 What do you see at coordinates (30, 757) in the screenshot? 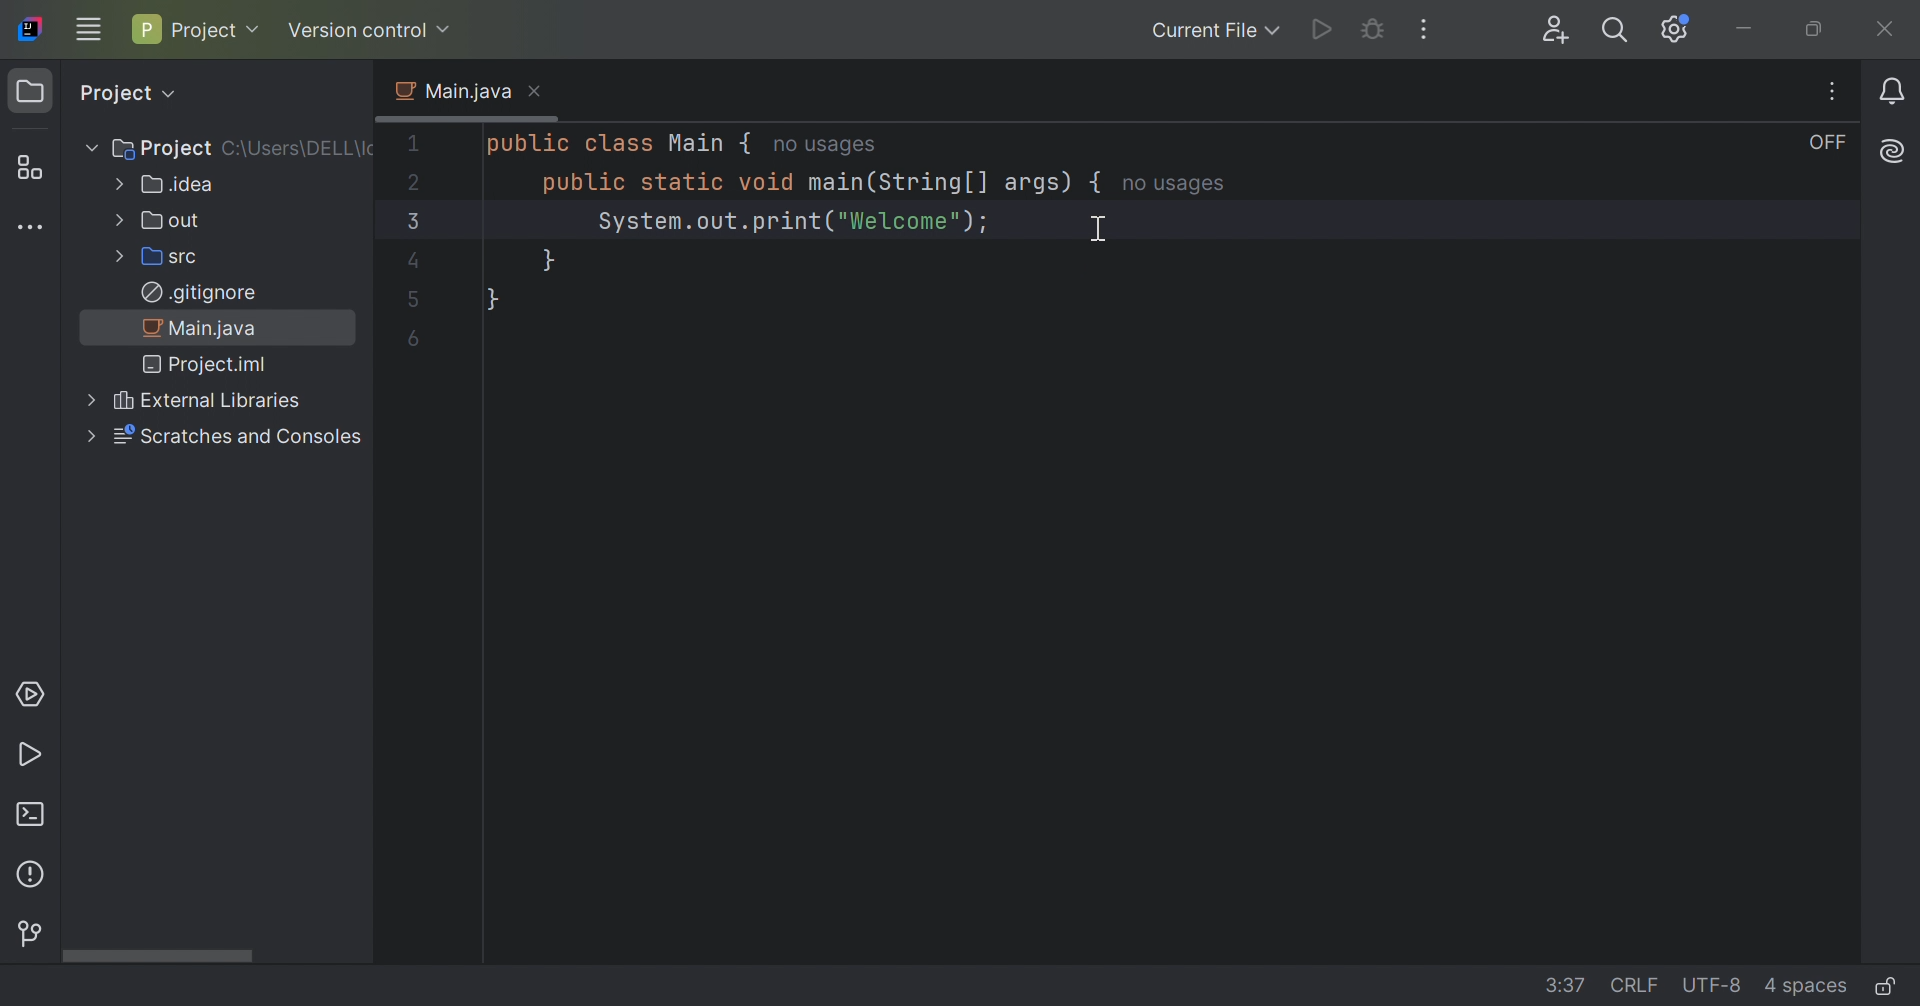
I see `Run` at bounding box center [30, 757].